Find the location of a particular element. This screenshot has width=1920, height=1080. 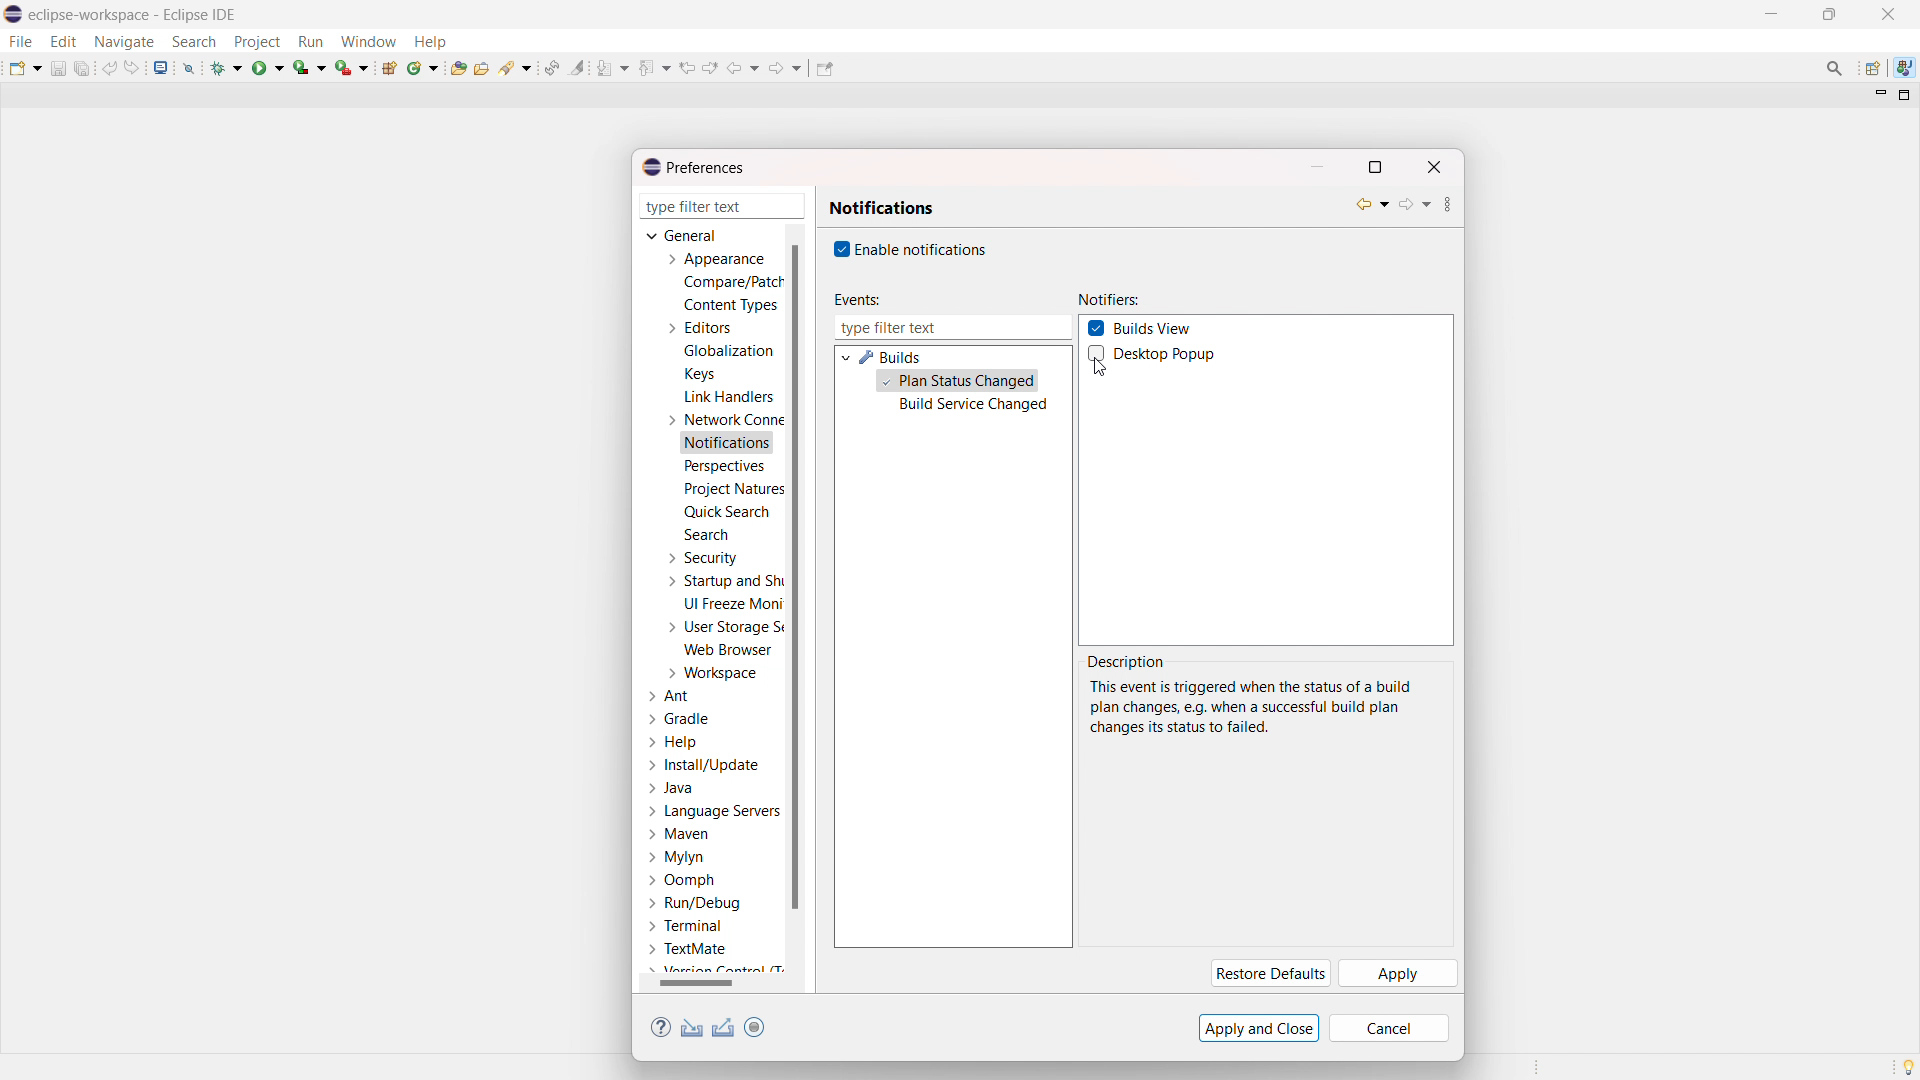

import is located at coordinates (692, 1028).